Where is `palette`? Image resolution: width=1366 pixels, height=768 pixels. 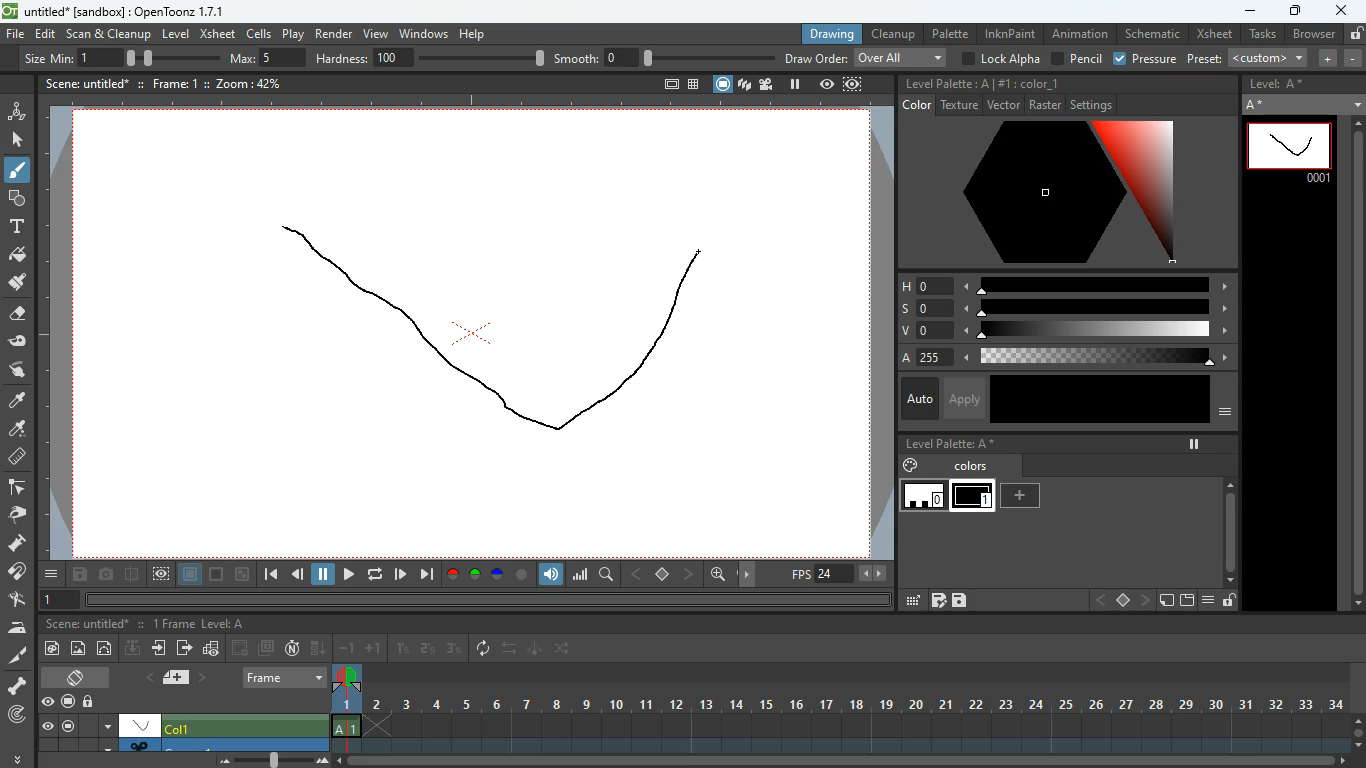
palette is located at coordinates (949, 33).